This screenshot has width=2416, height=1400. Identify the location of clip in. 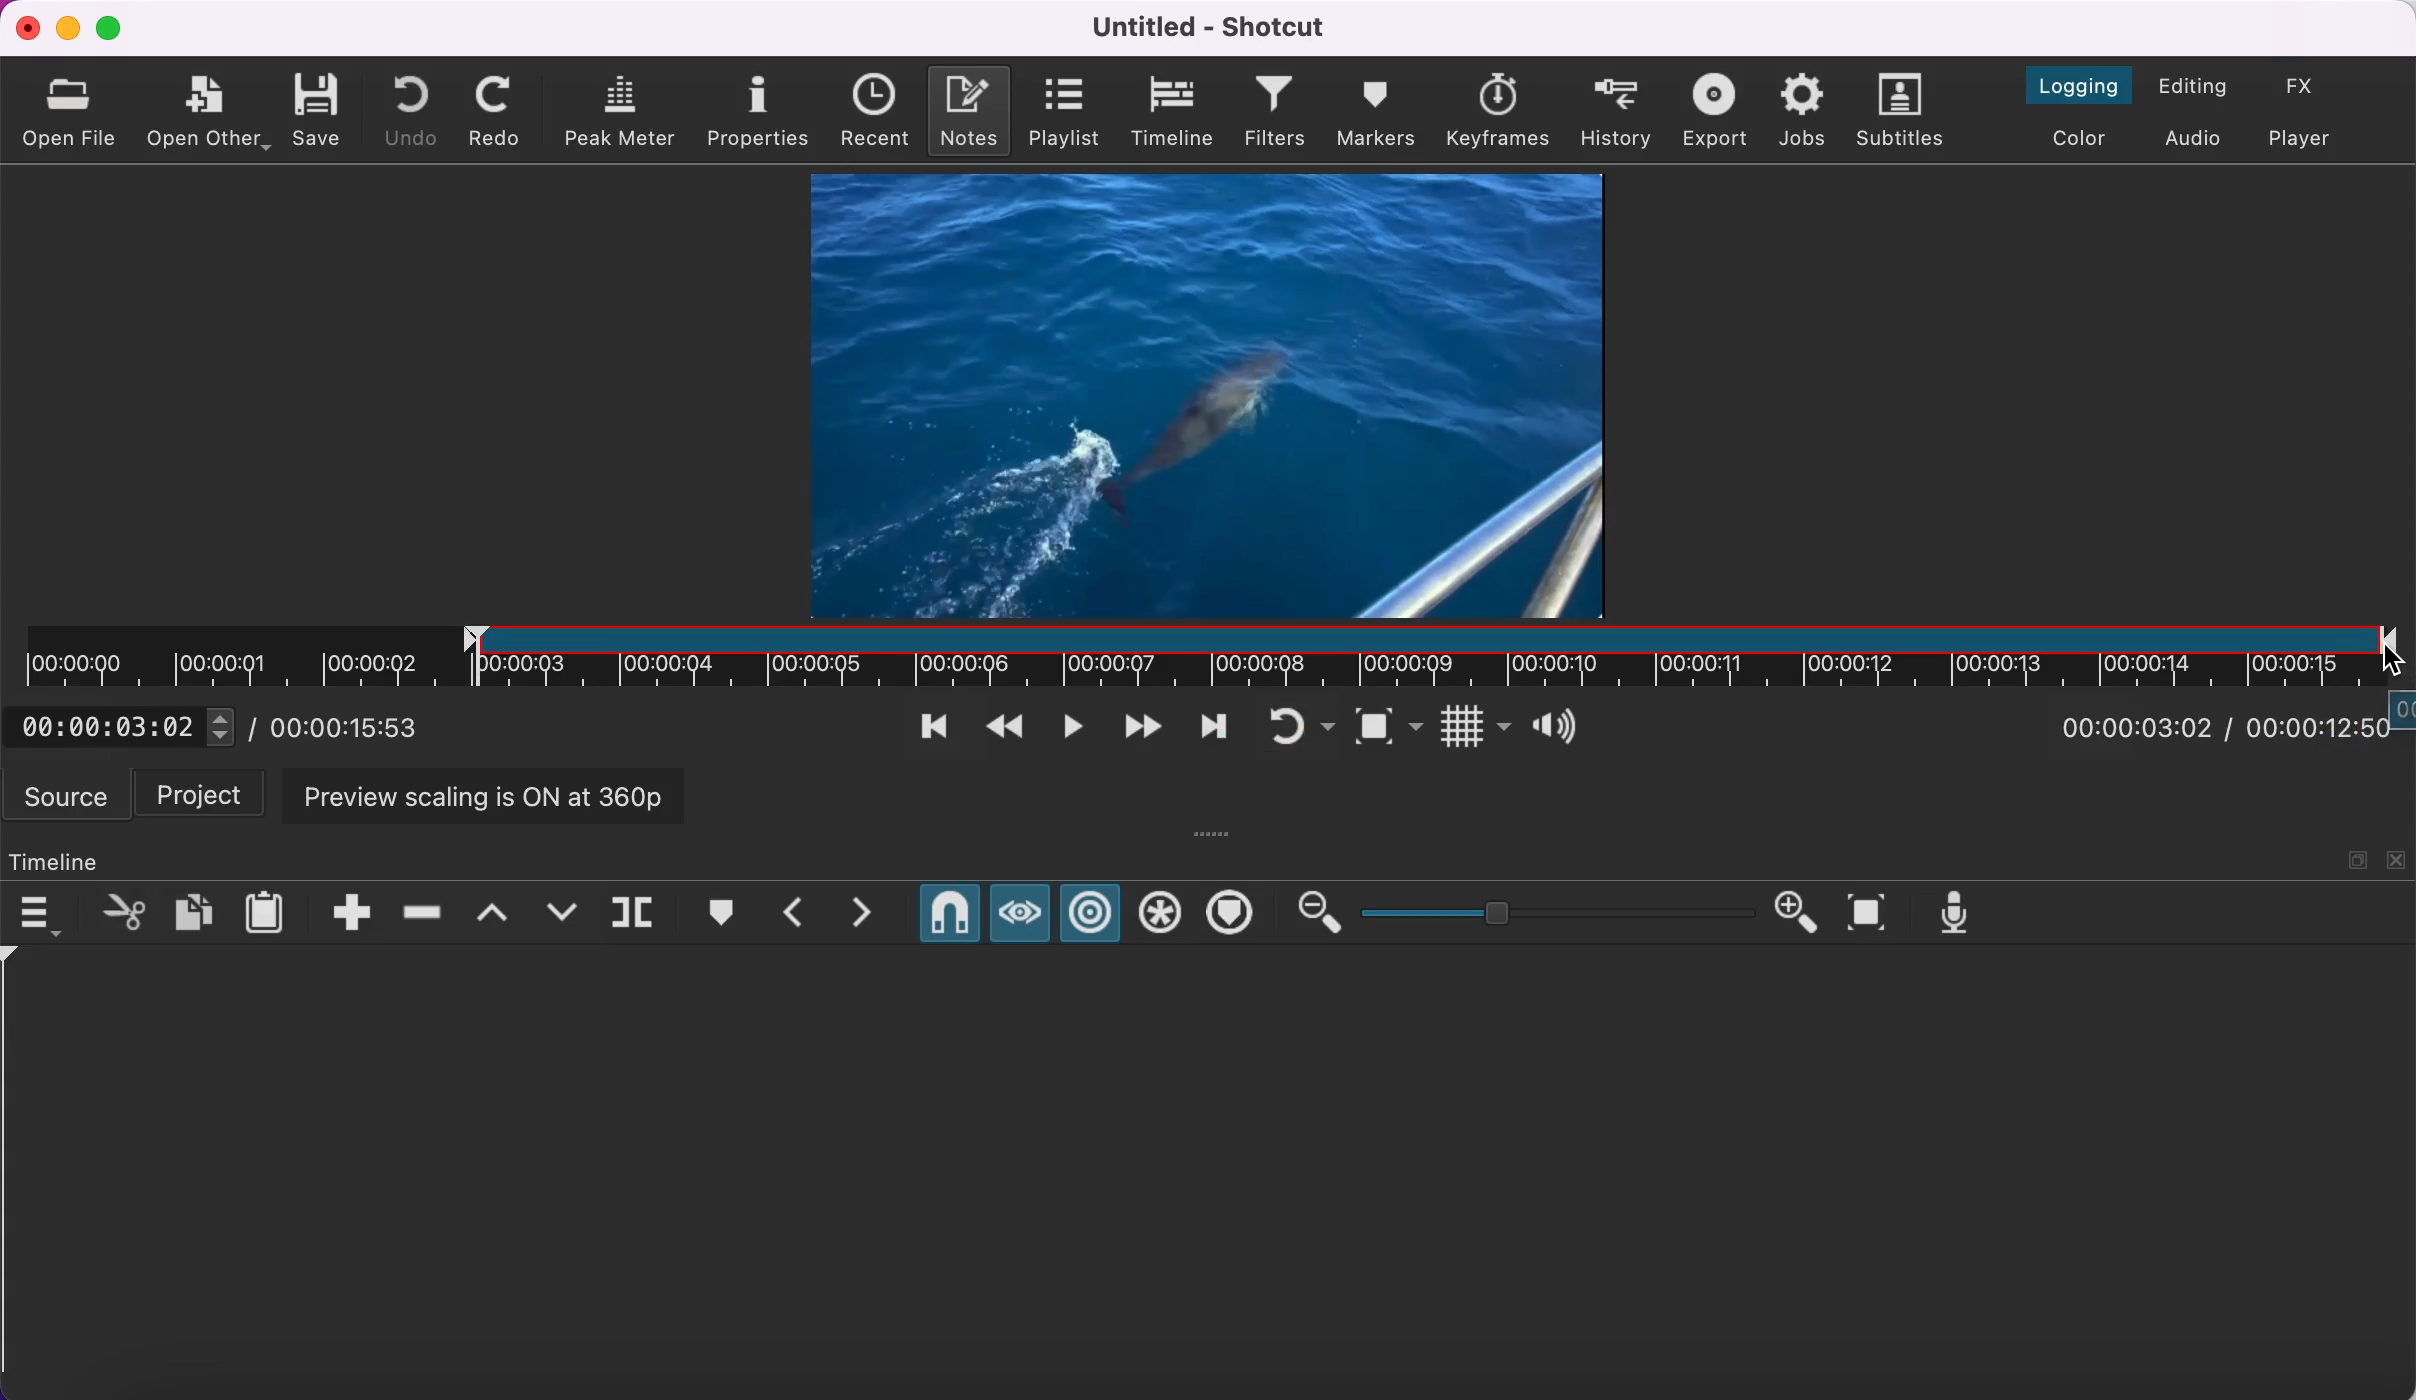
(1438, 656).